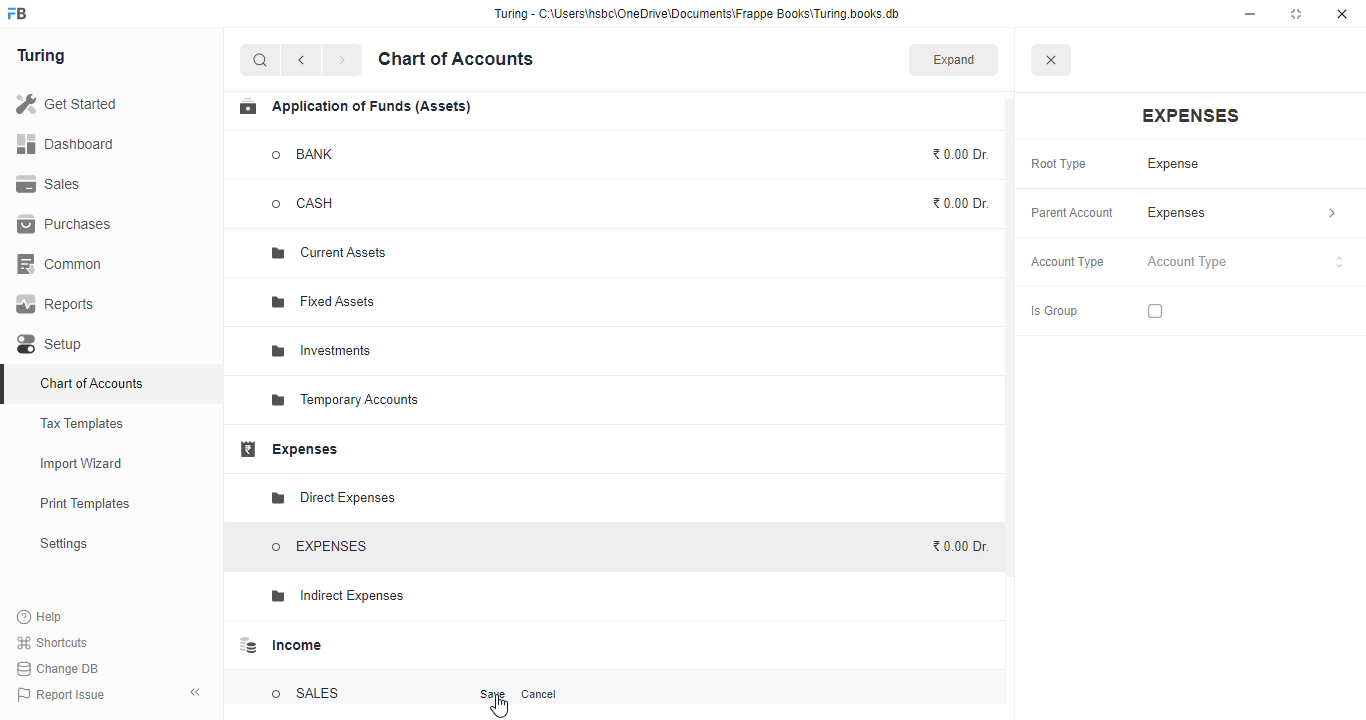  What do you see at coordinates (92, 383) in the screenshot?
I see `chart of accounts` at bounding box center [92, 383].